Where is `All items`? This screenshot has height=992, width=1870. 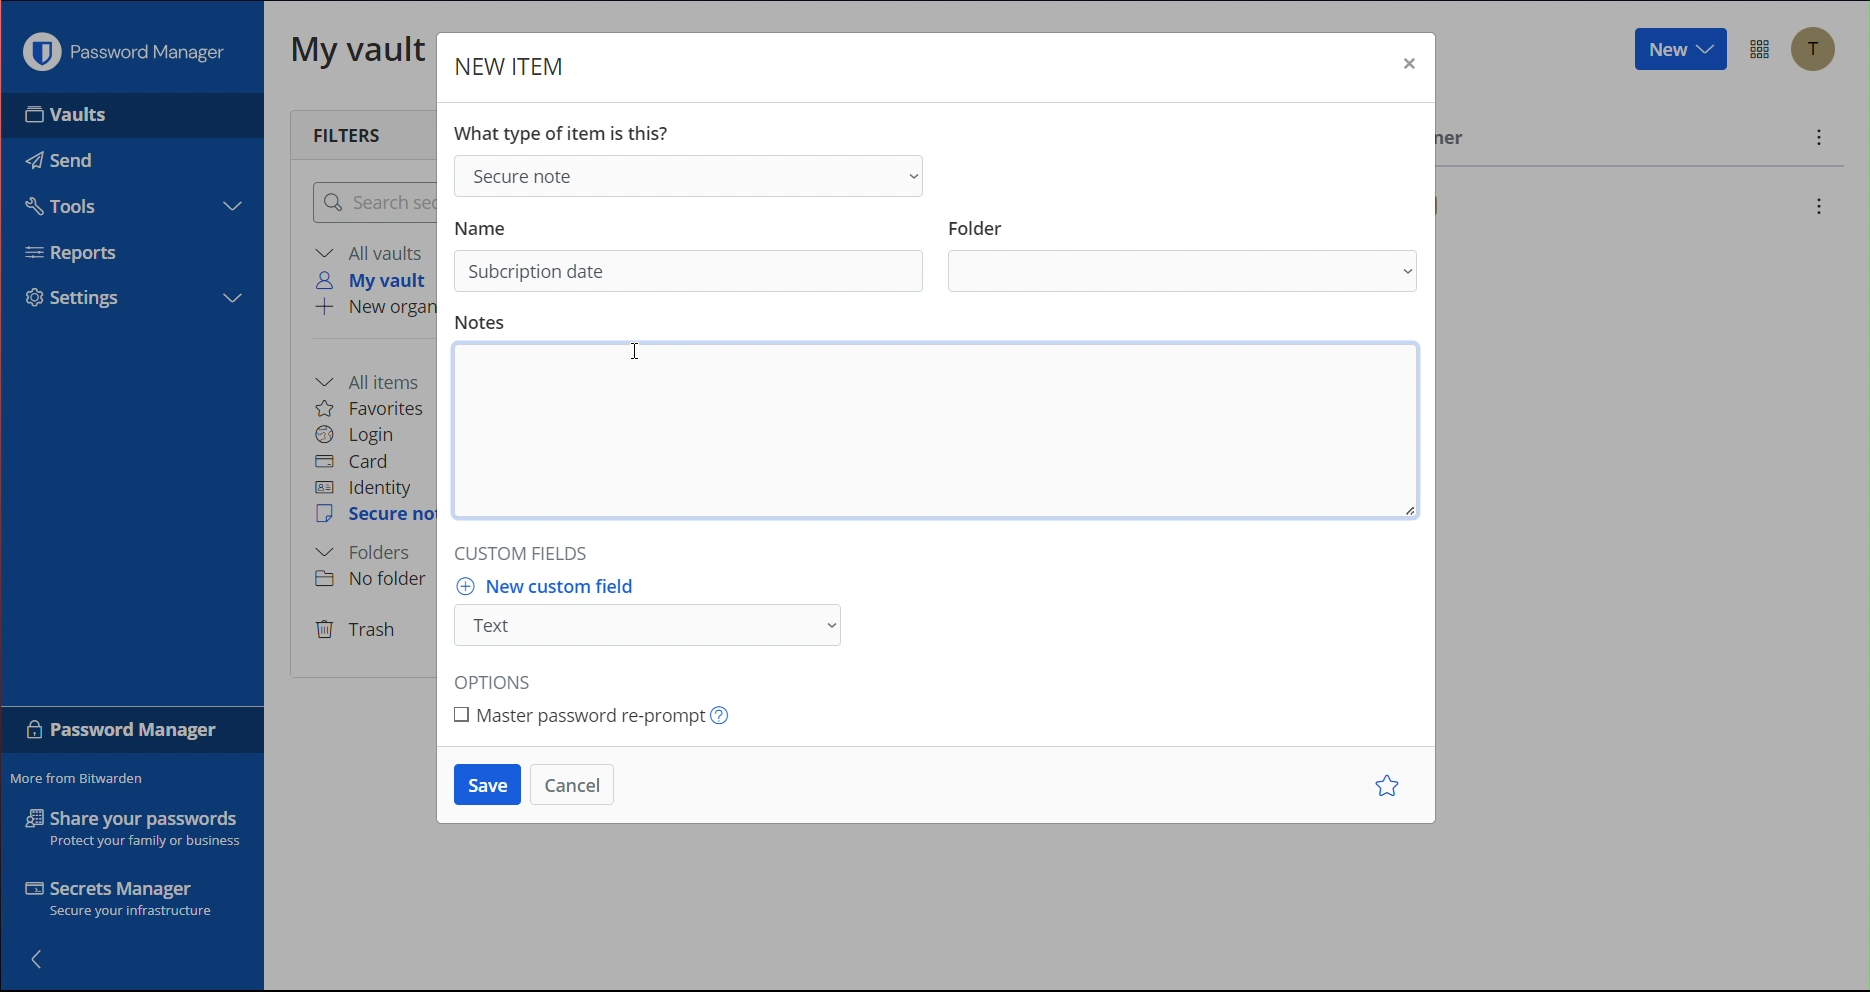
All items is located at coordinates (374, 380).